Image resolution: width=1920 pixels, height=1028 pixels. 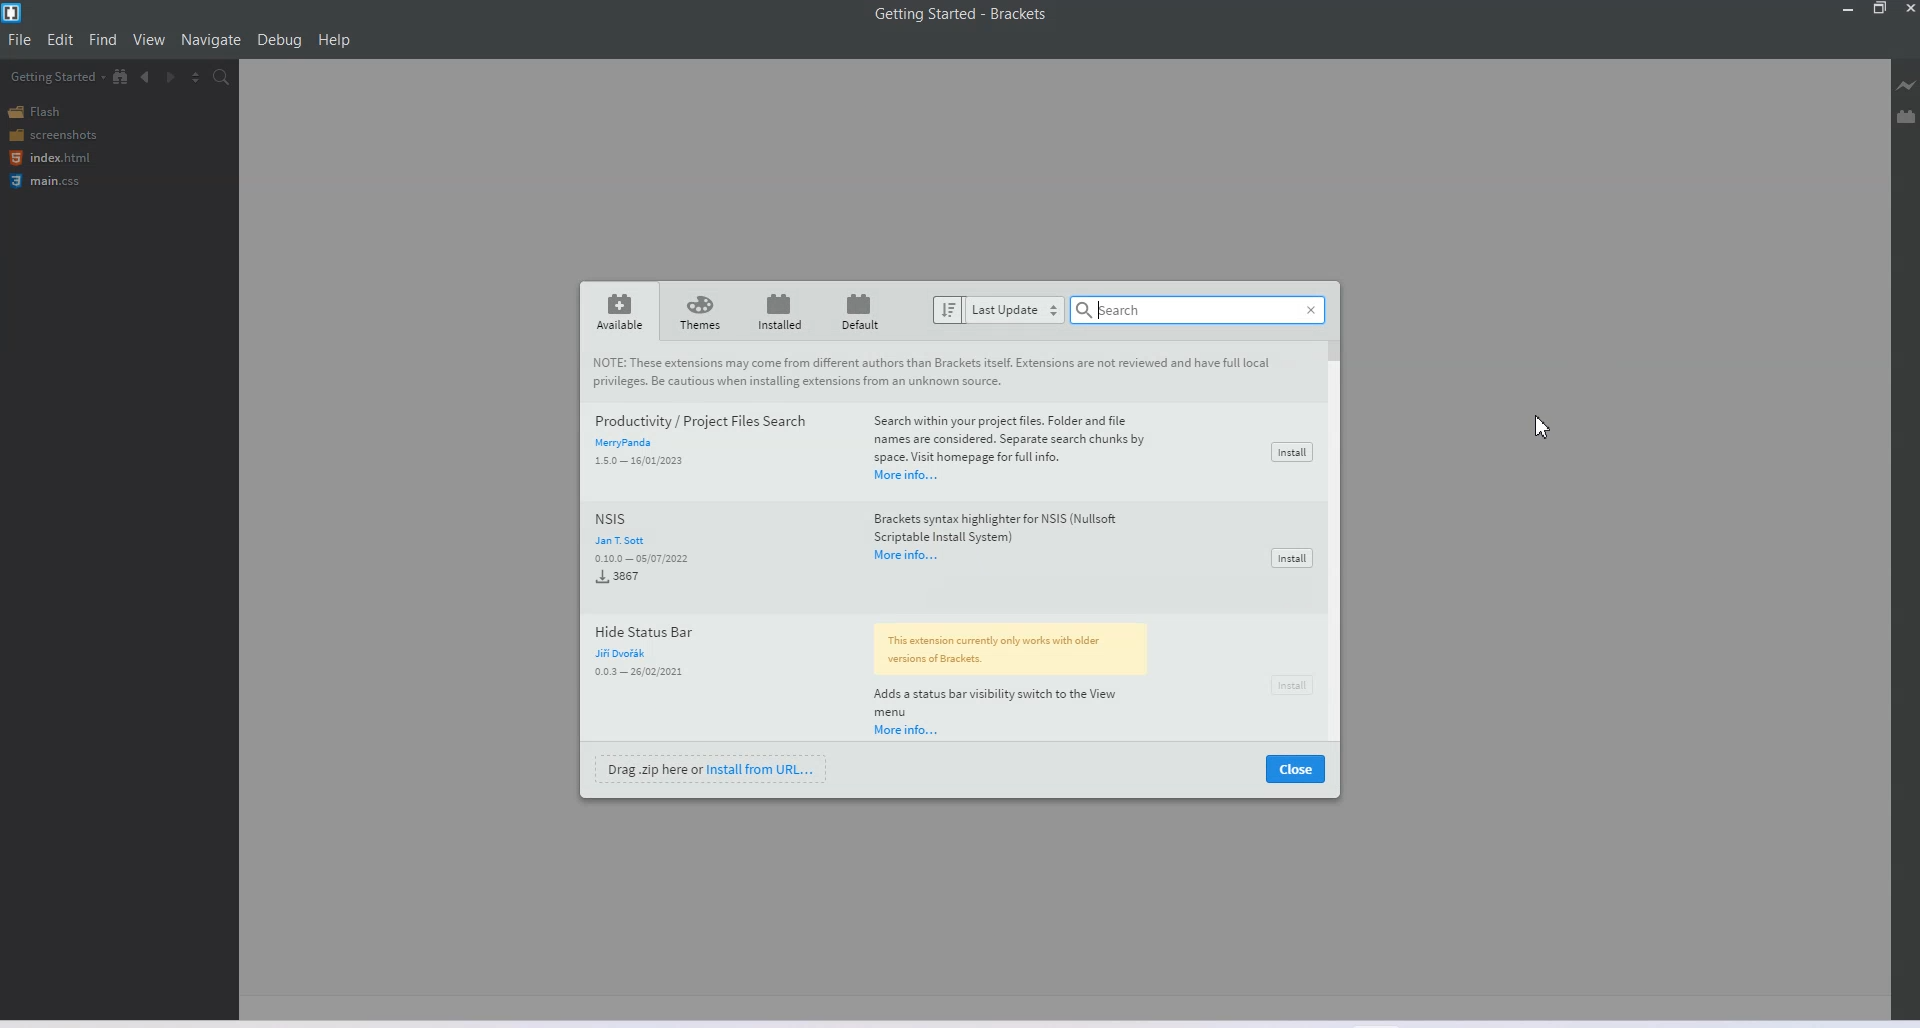 I want to click on more info, so click(x=908, y=558).